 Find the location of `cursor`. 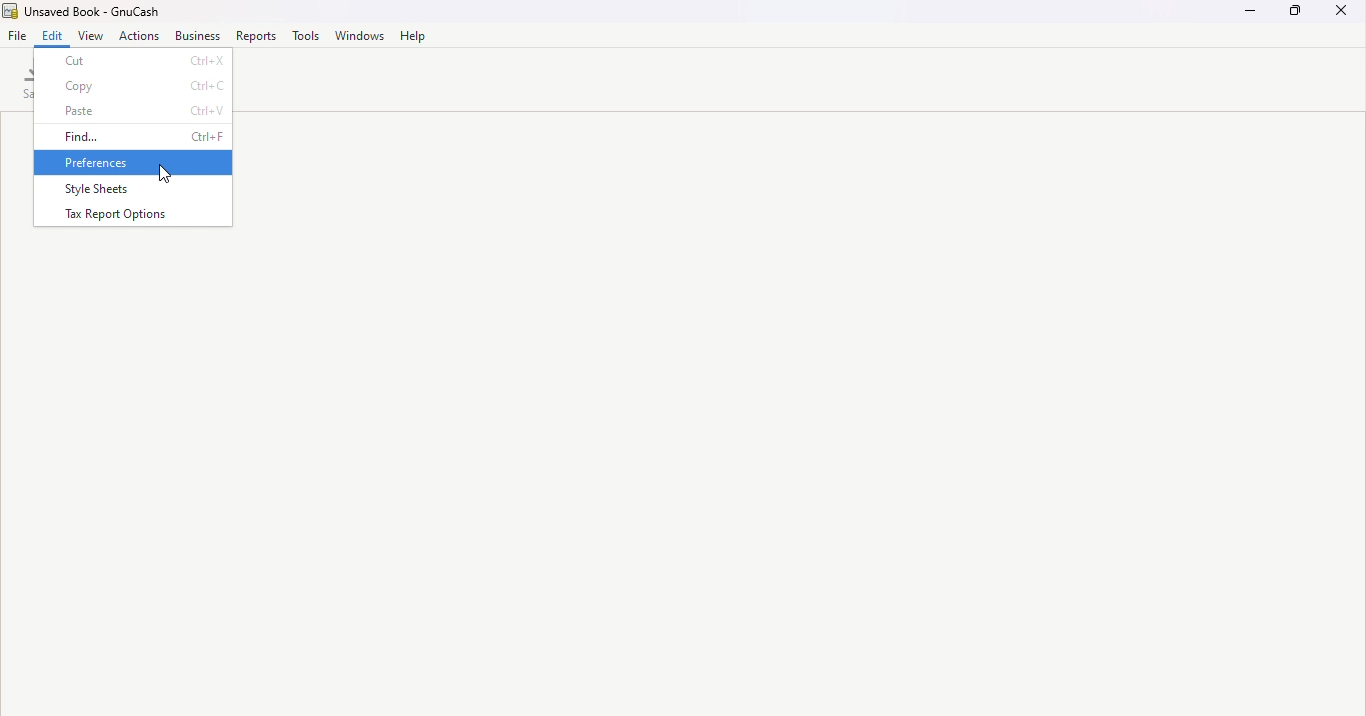

cursor is located at coordinates (167, 173).